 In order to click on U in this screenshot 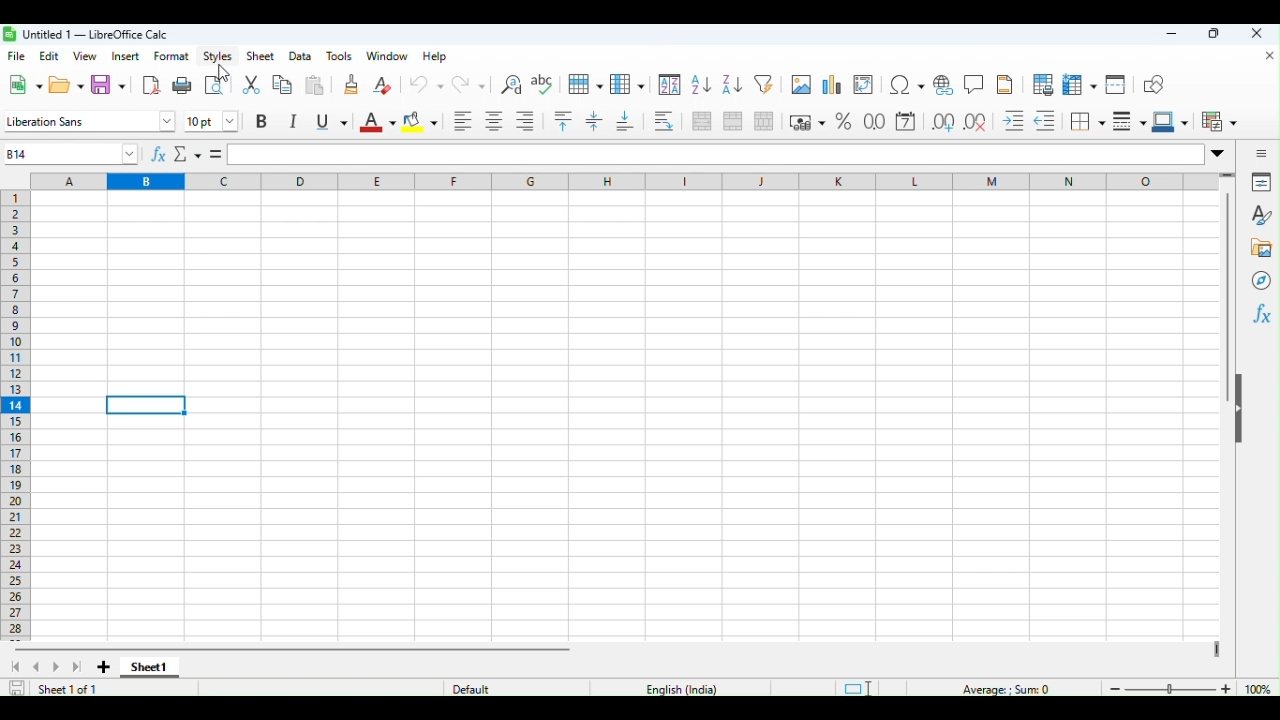, I will do `click(331, 122)`.